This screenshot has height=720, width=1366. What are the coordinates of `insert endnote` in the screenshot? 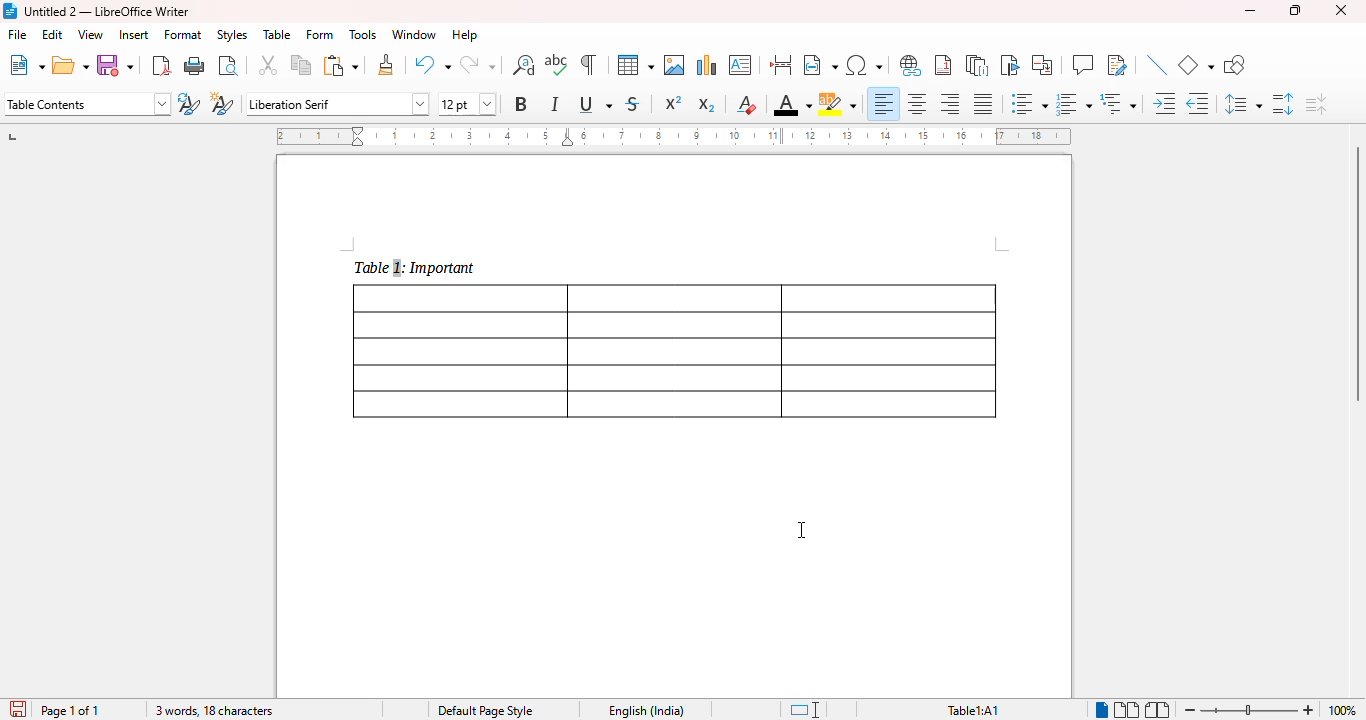 It's located at (977, 65).